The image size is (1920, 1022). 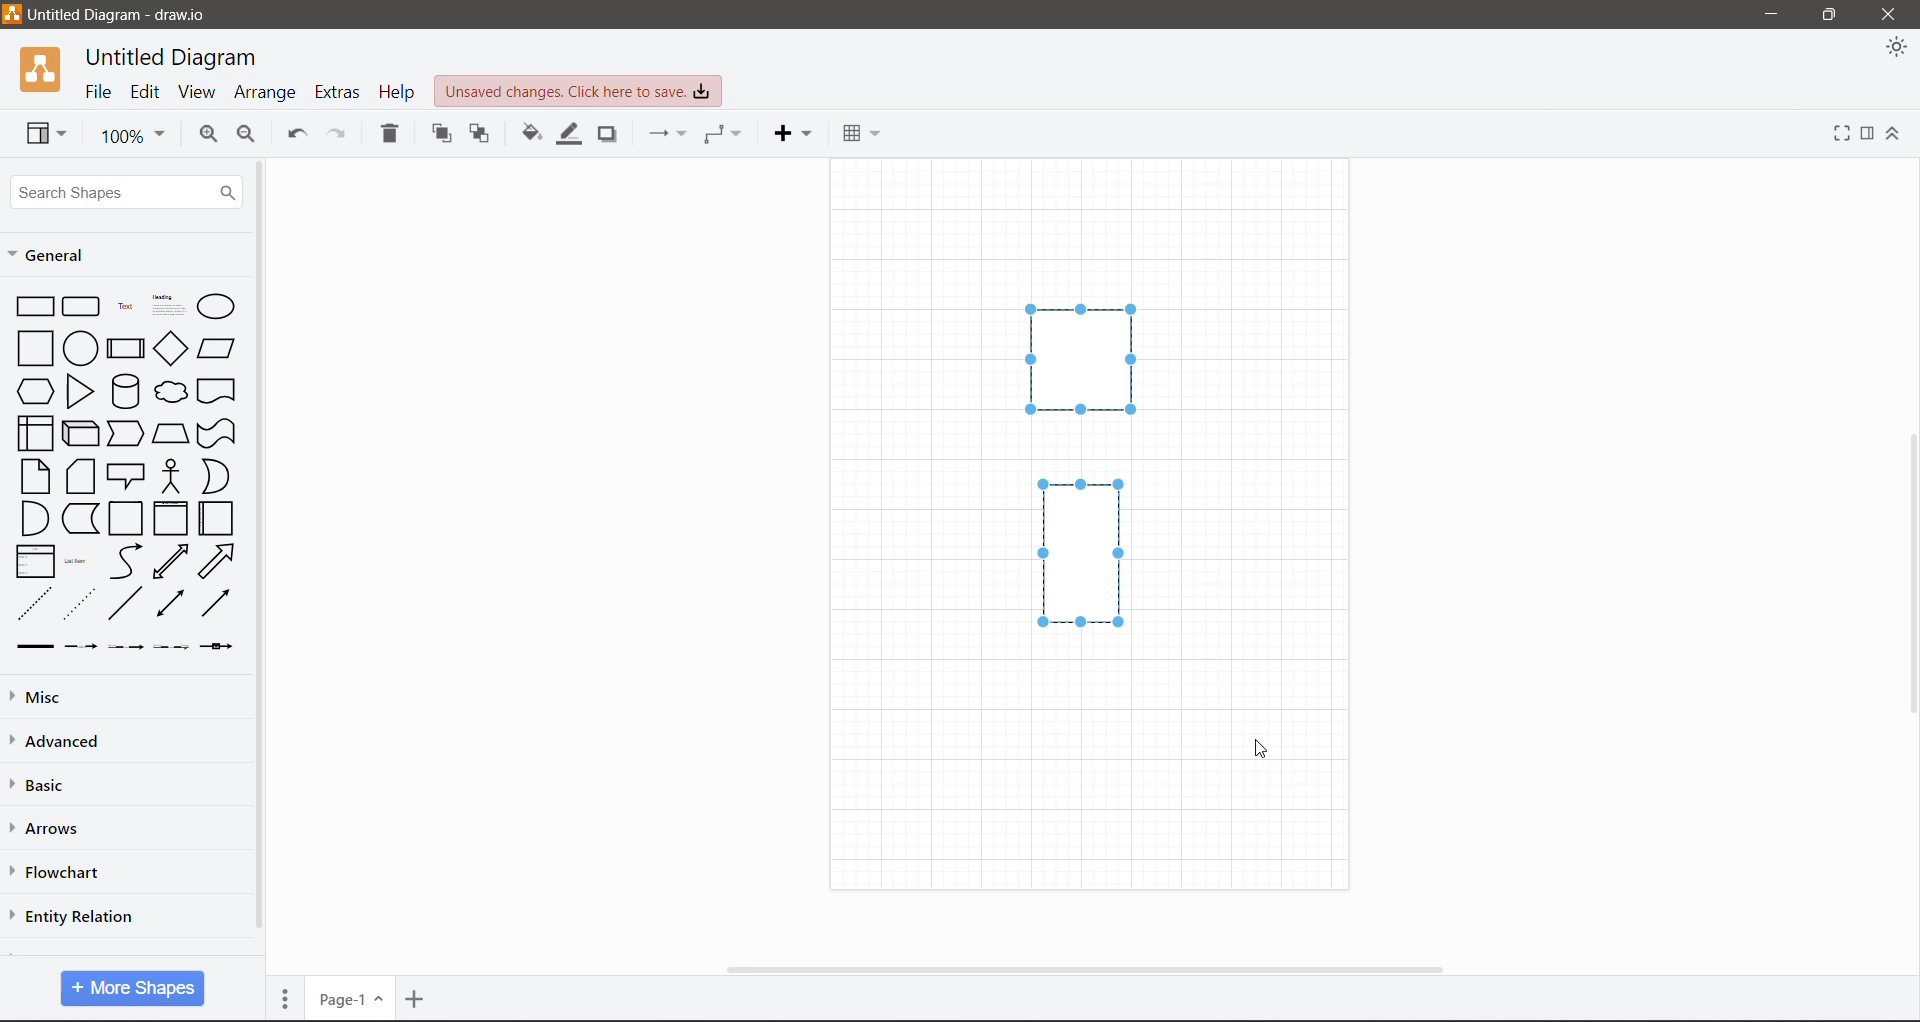 What do you see at coordinates (792, 134) in the screenshot?
I see `Insert` at bounding box center [792, 134].